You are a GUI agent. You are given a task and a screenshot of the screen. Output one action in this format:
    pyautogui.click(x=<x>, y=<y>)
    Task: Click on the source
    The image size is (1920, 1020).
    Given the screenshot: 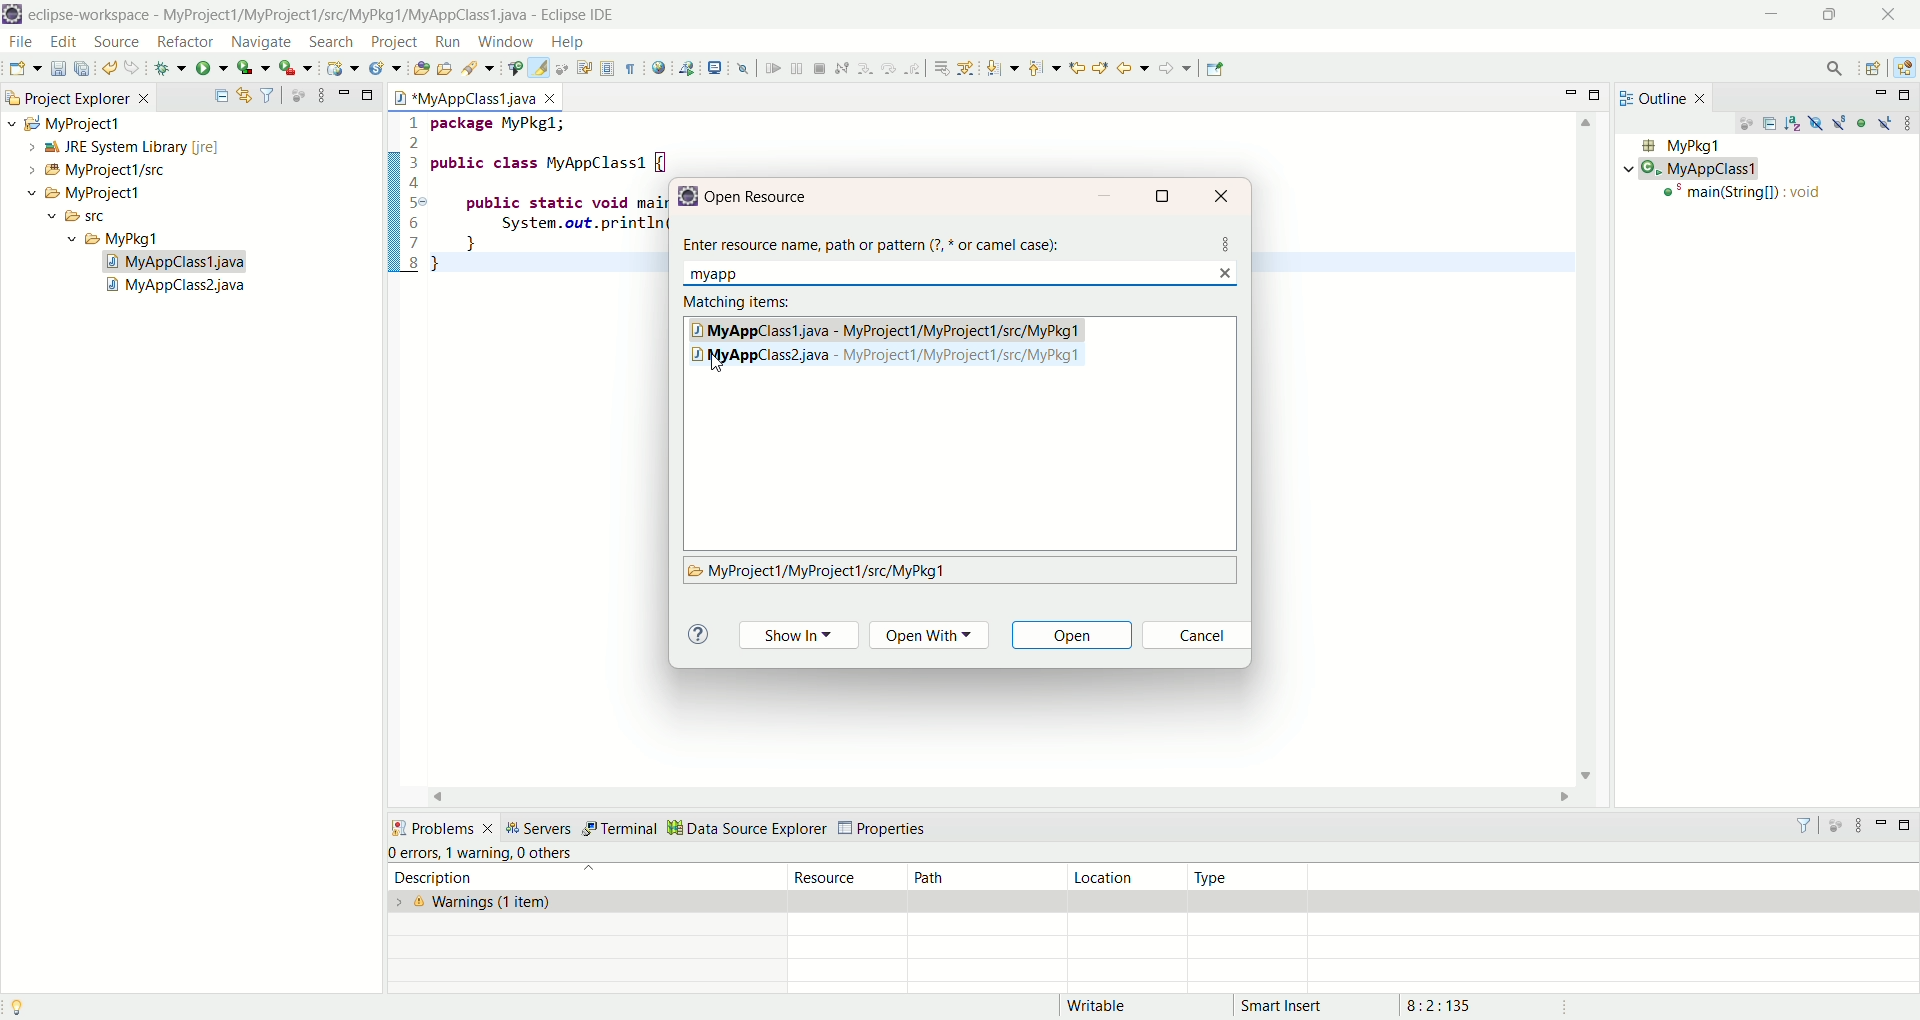 What is the action you would take?
    pyautogui.click(x=120, y=43)
    